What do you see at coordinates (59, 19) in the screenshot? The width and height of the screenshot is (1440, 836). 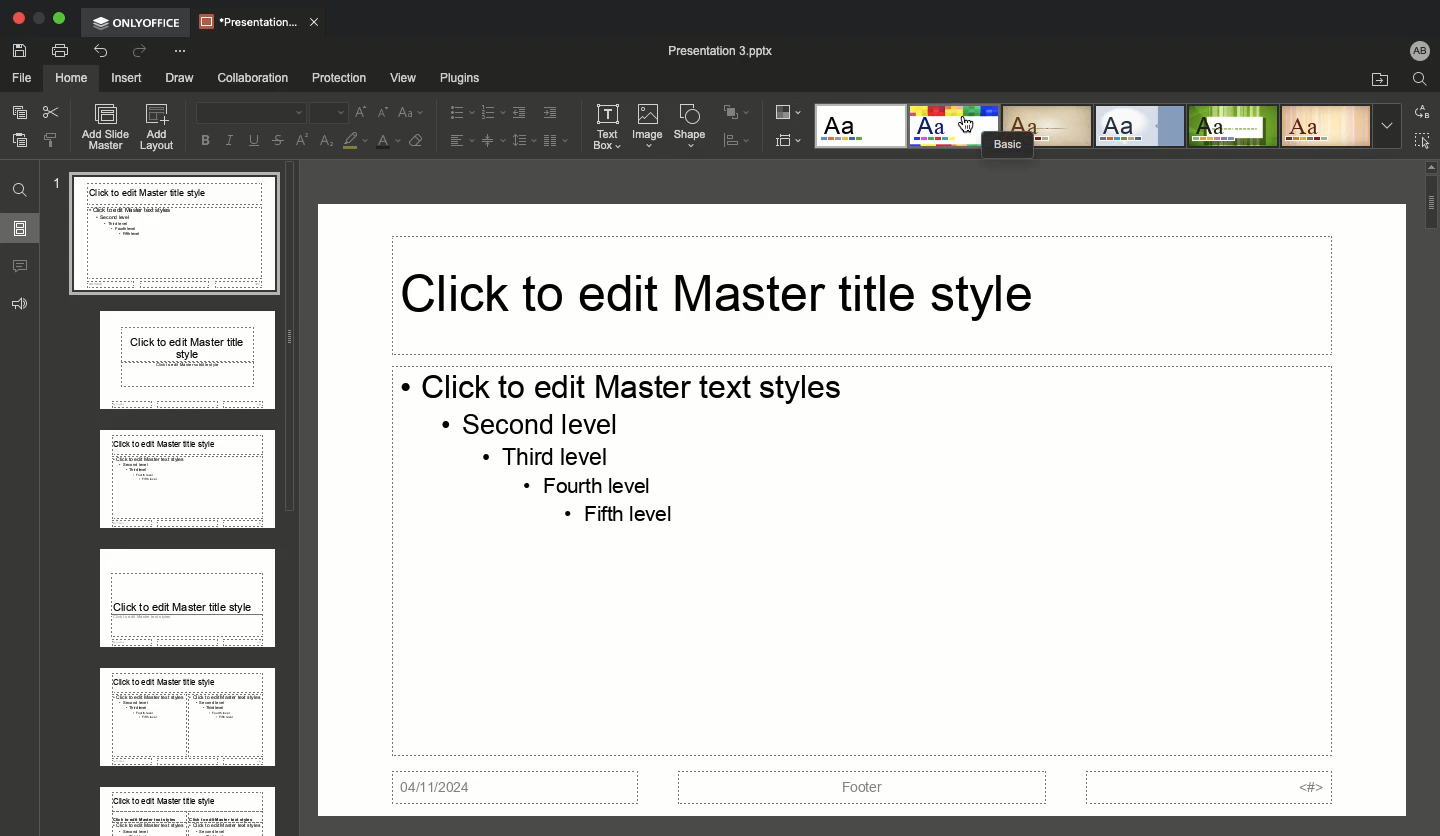 I see `Expand` at bounding box center [59, 19].